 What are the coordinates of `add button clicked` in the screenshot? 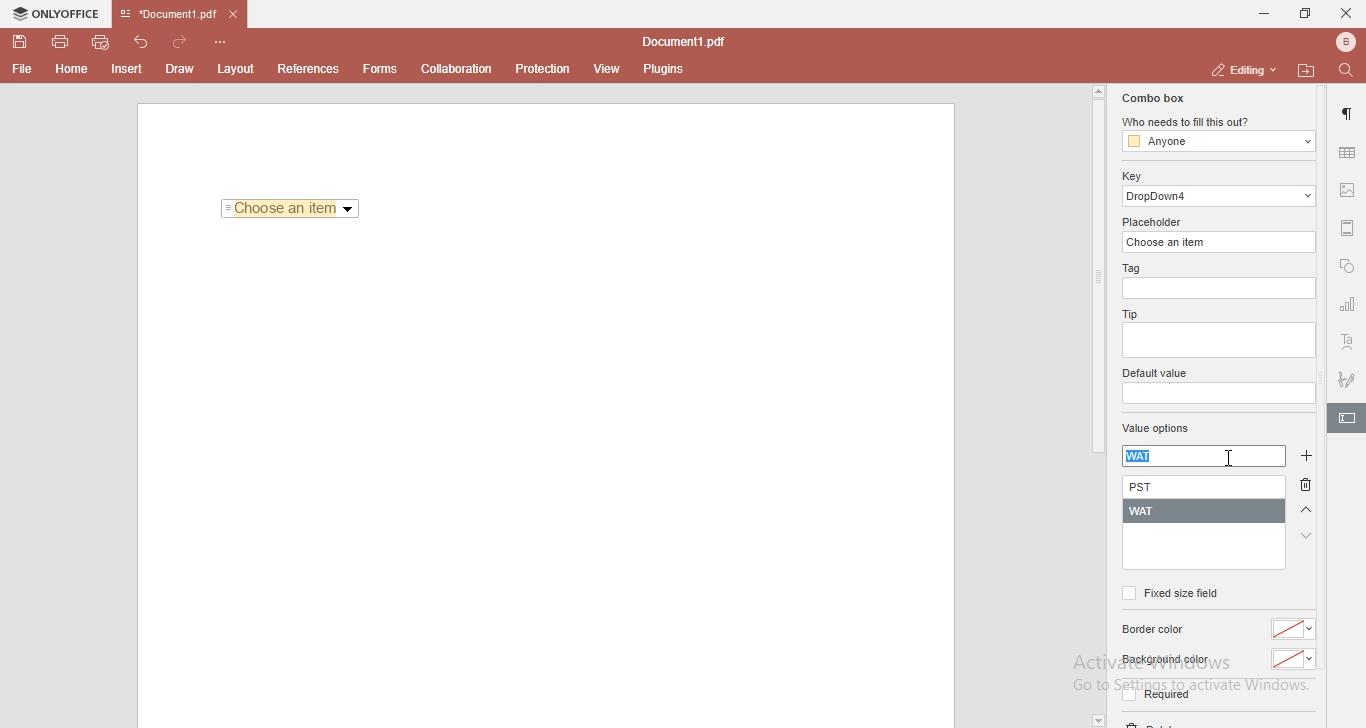 It's located at (1304, 457).